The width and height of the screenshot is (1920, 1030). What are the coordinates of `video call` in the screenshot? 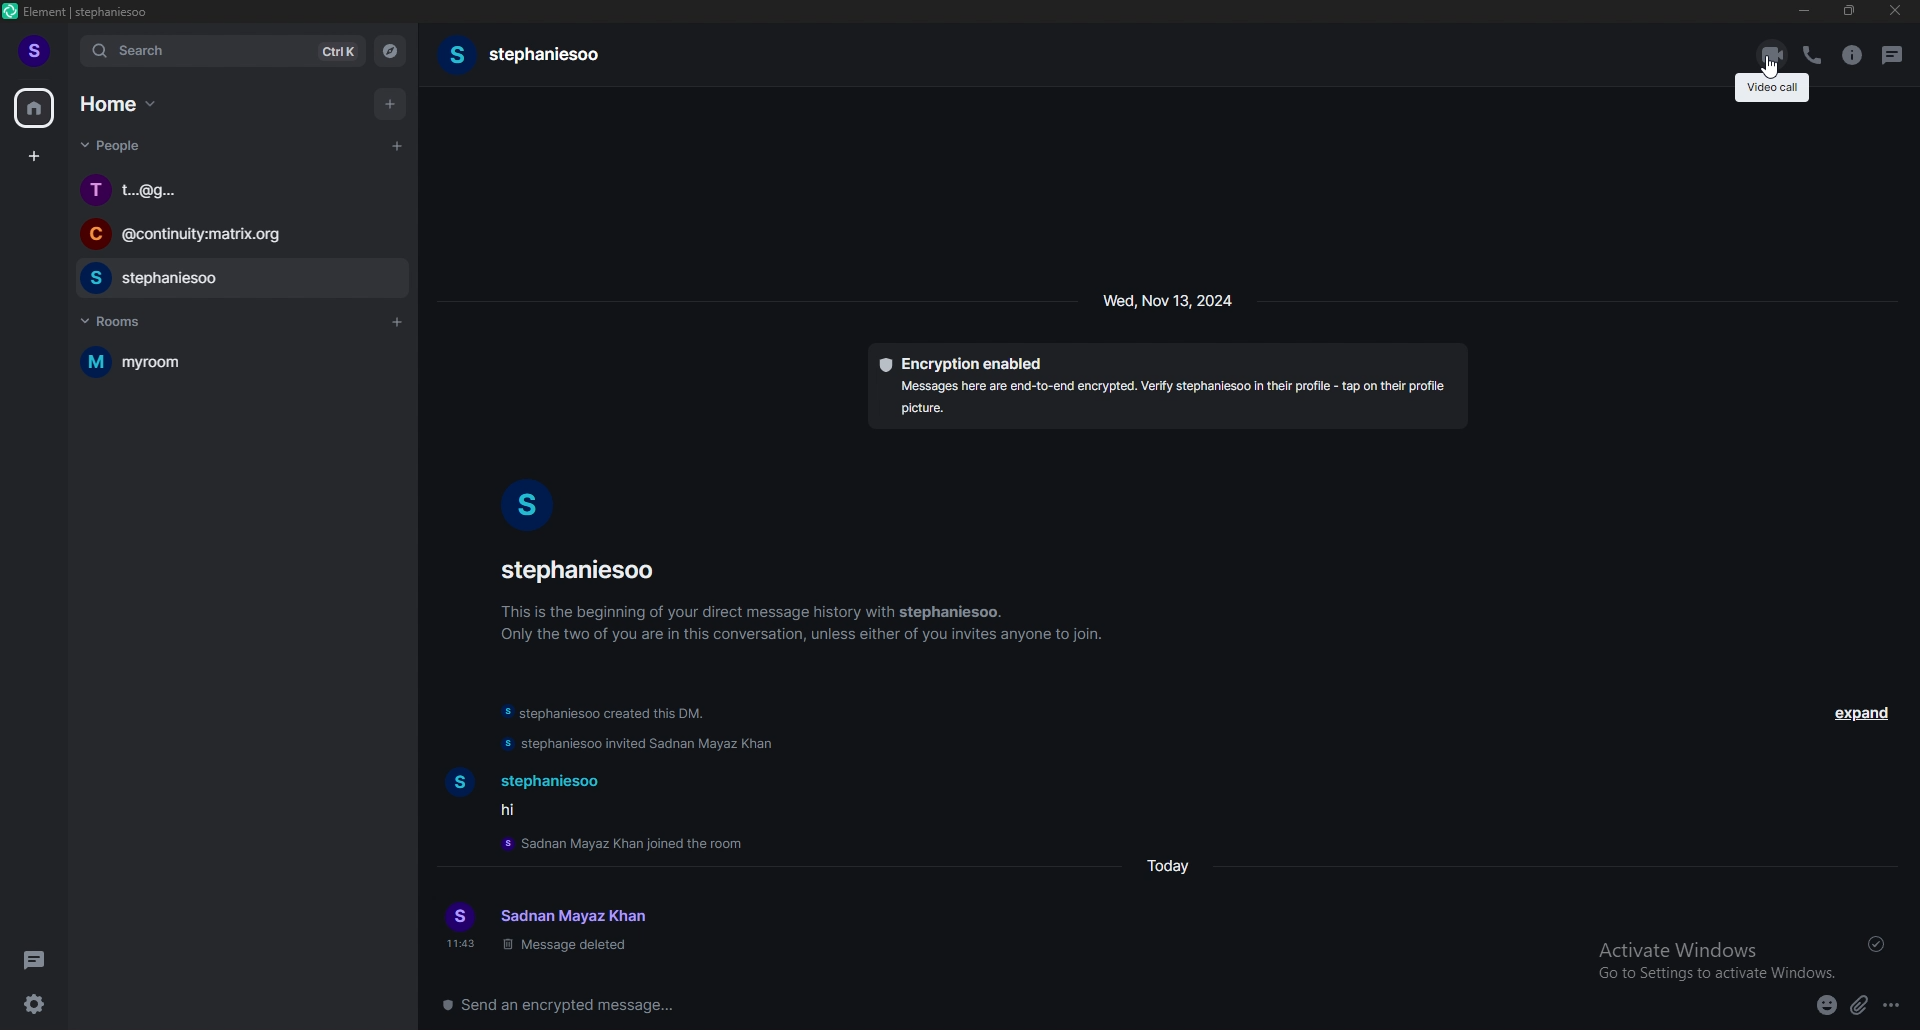 It's located at (1775, 56).